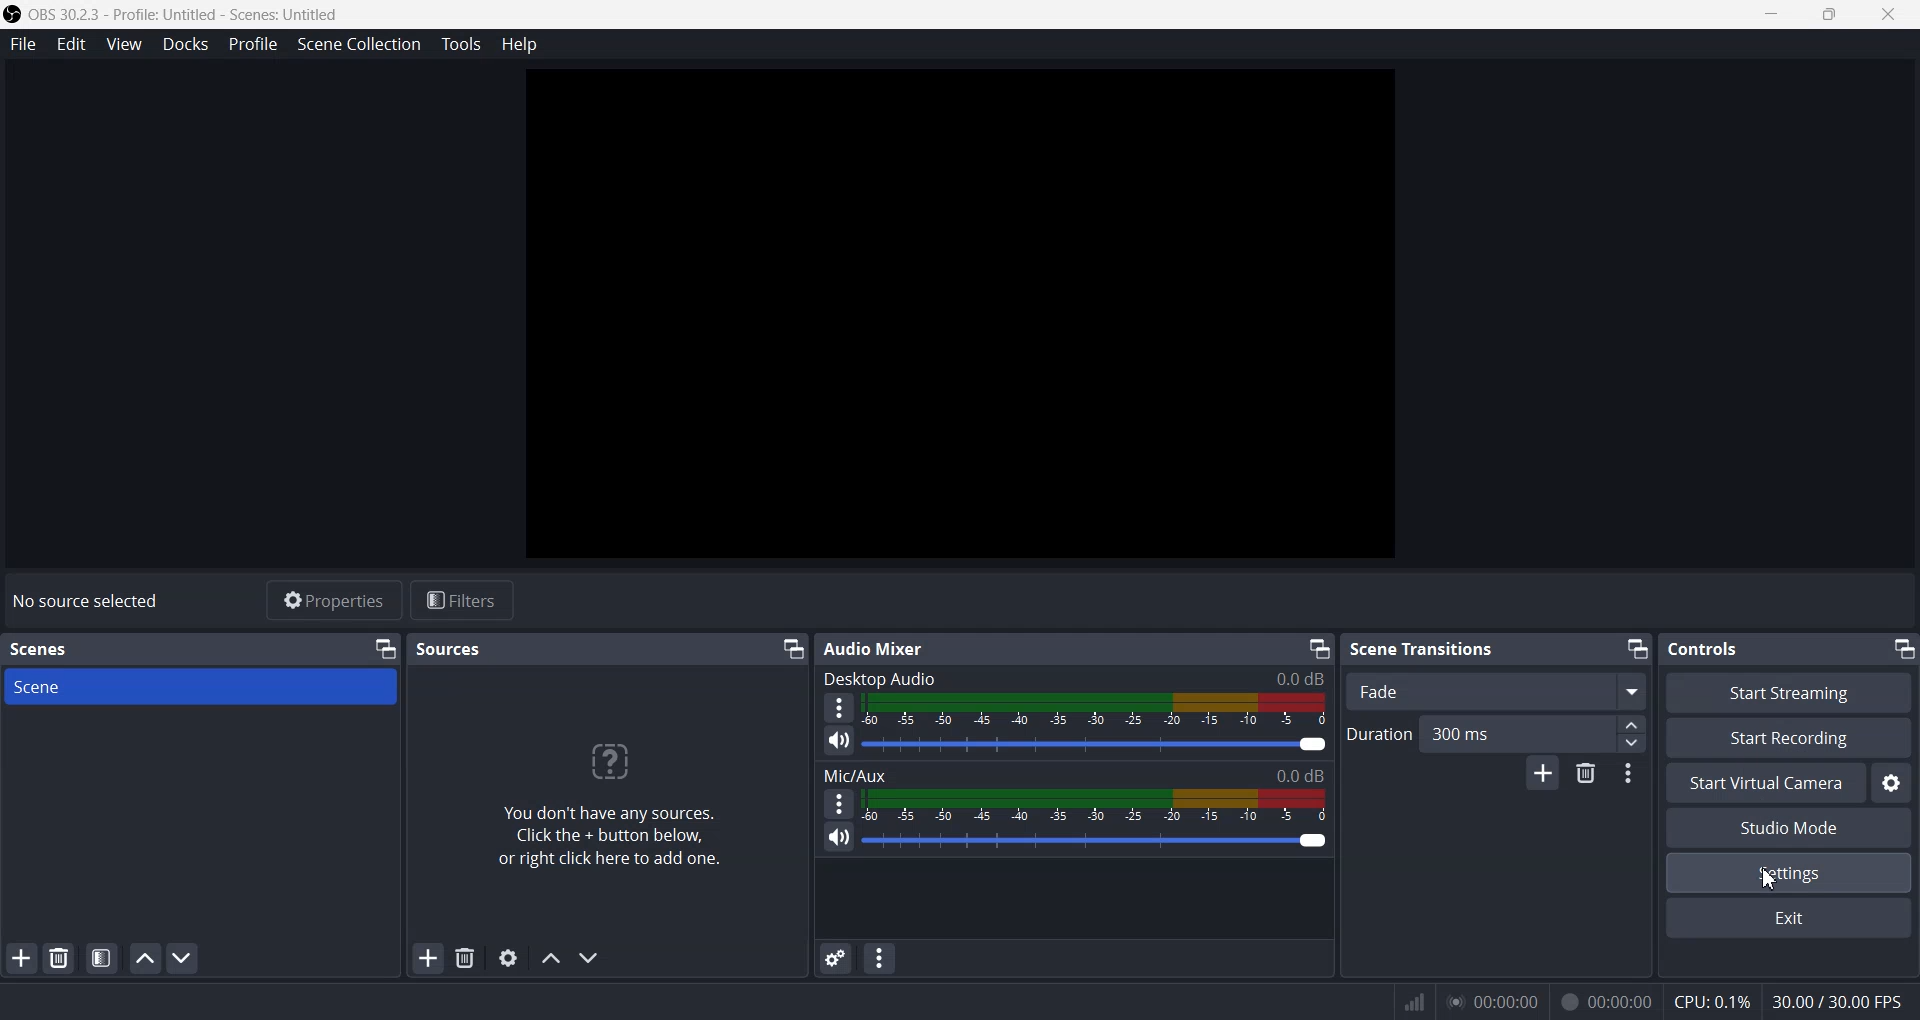 This screenshot has height=1020, width=1920. Describe the element at coordinates (102, 958) in the screenshot. I see `Open scene filter` at that location.